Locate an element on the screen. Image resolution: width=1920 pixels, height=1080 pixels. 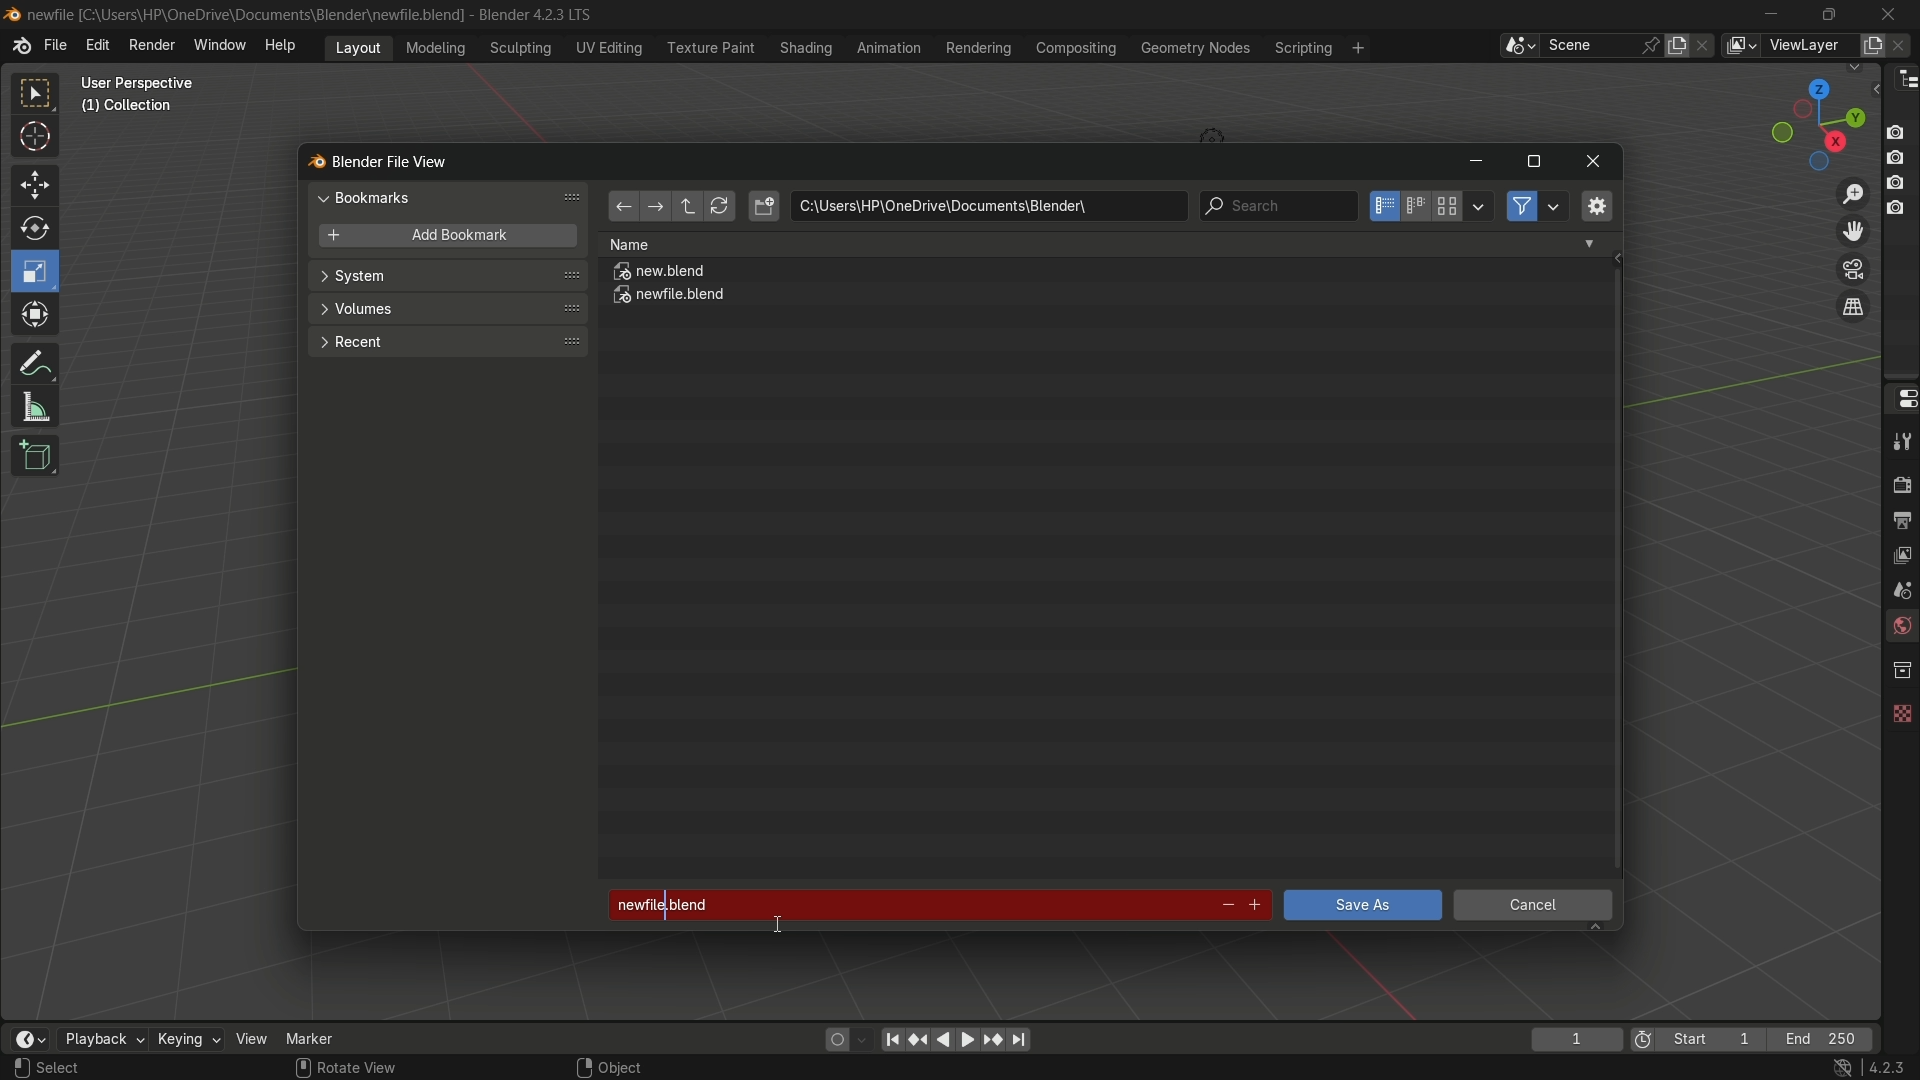
new.blend file is located at coordinates (661, 274).